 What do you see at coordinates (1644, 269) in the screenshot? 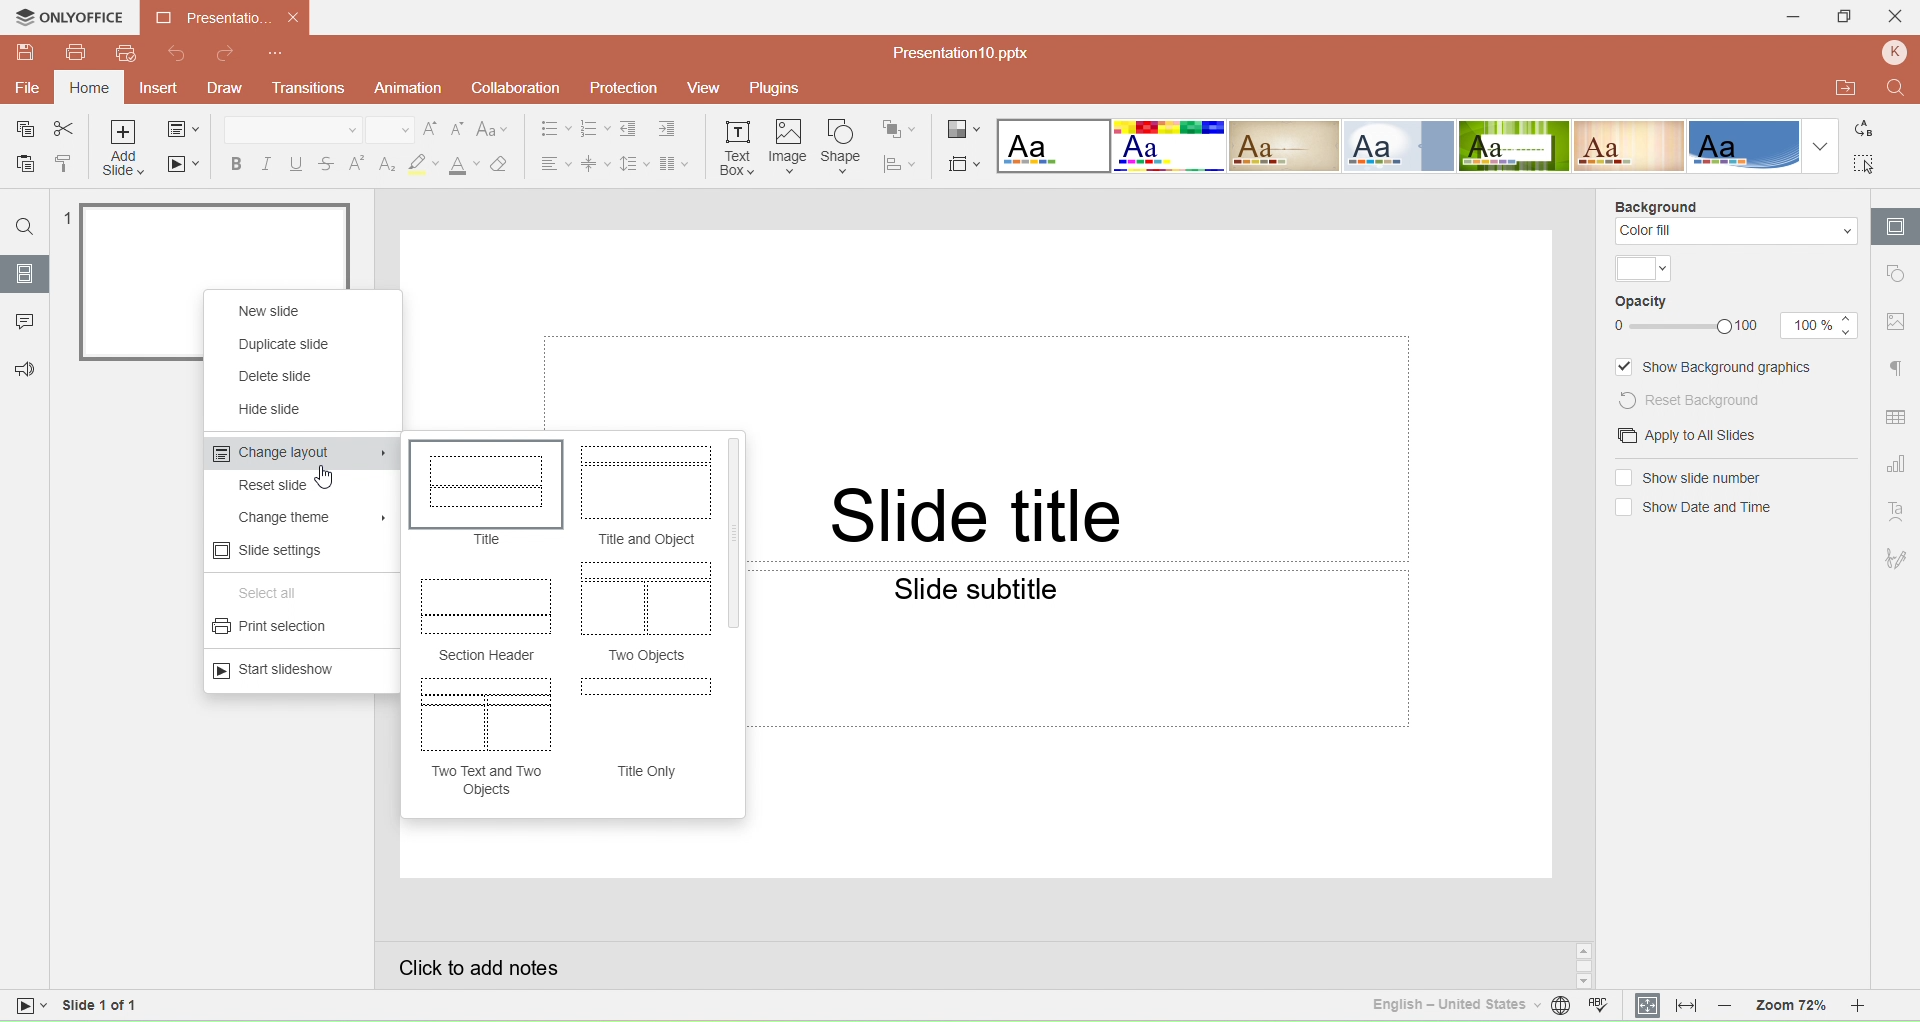
I see `Color theme` at bounding box center [1644, 269].